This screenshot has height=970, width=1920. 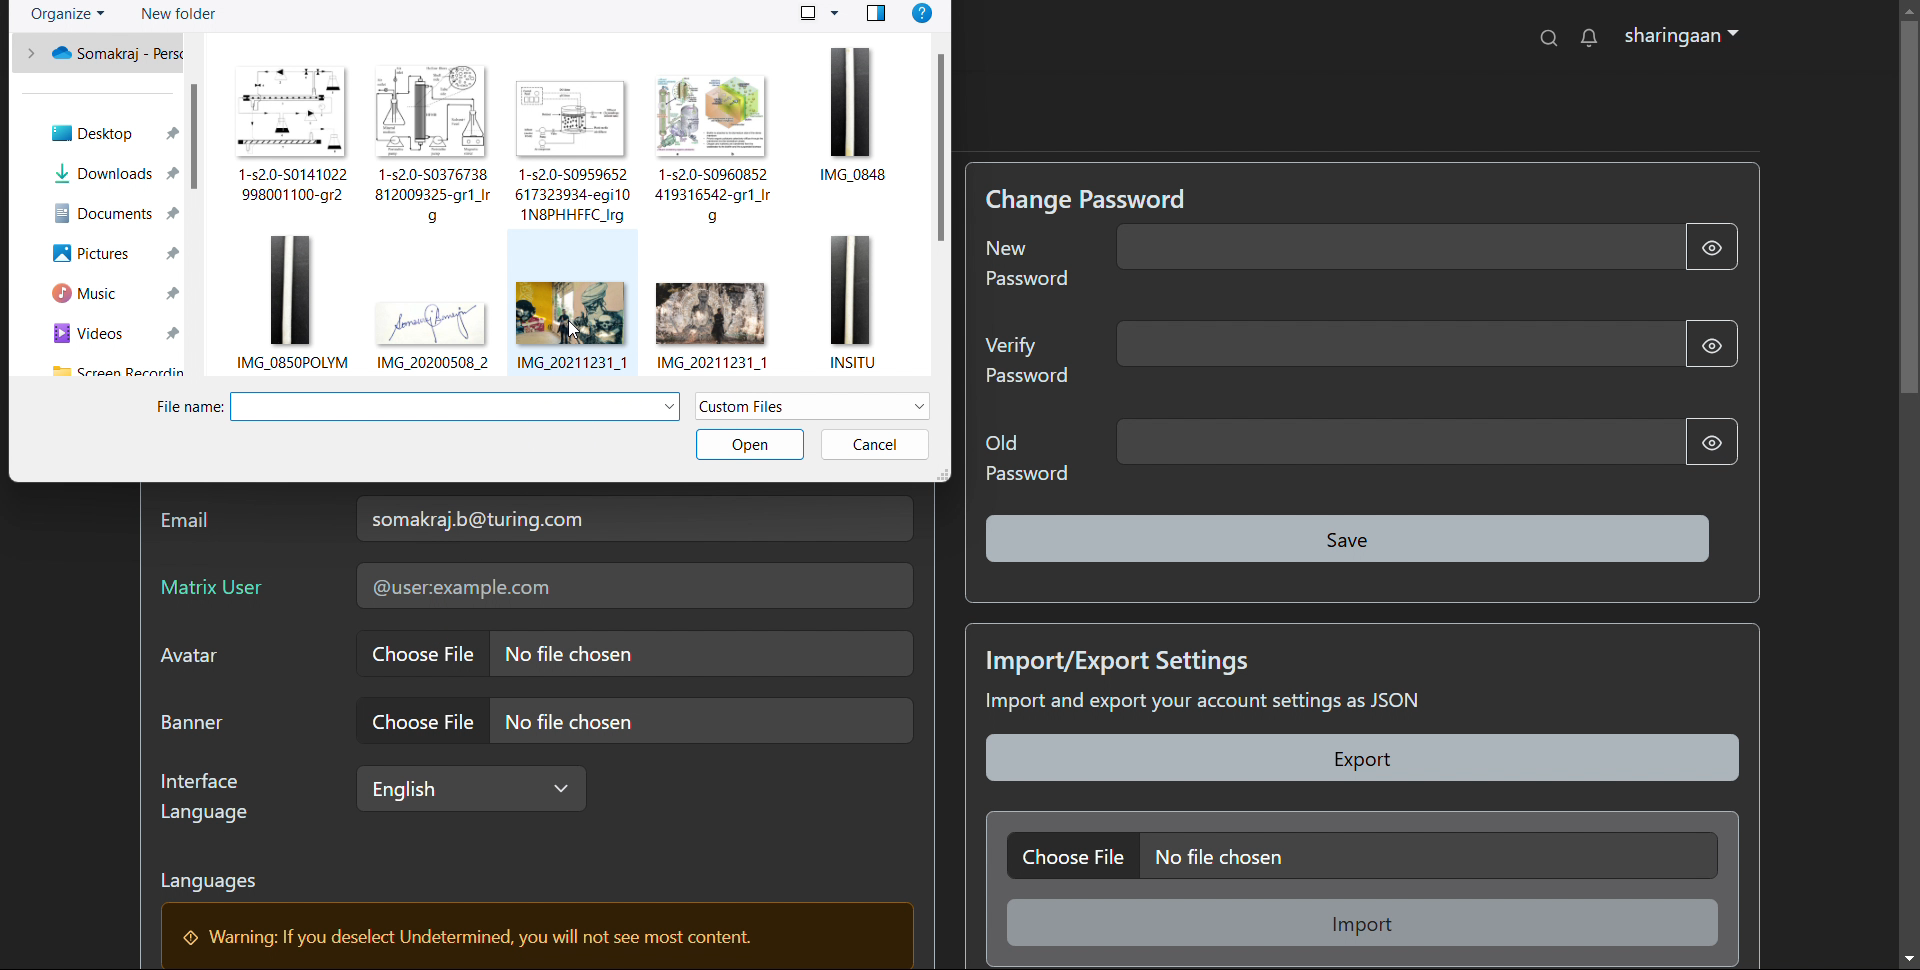 What do you see at coordinates (1030, 270) in the screenshot?
I see `New Password` at bounding box center [1030, 270].